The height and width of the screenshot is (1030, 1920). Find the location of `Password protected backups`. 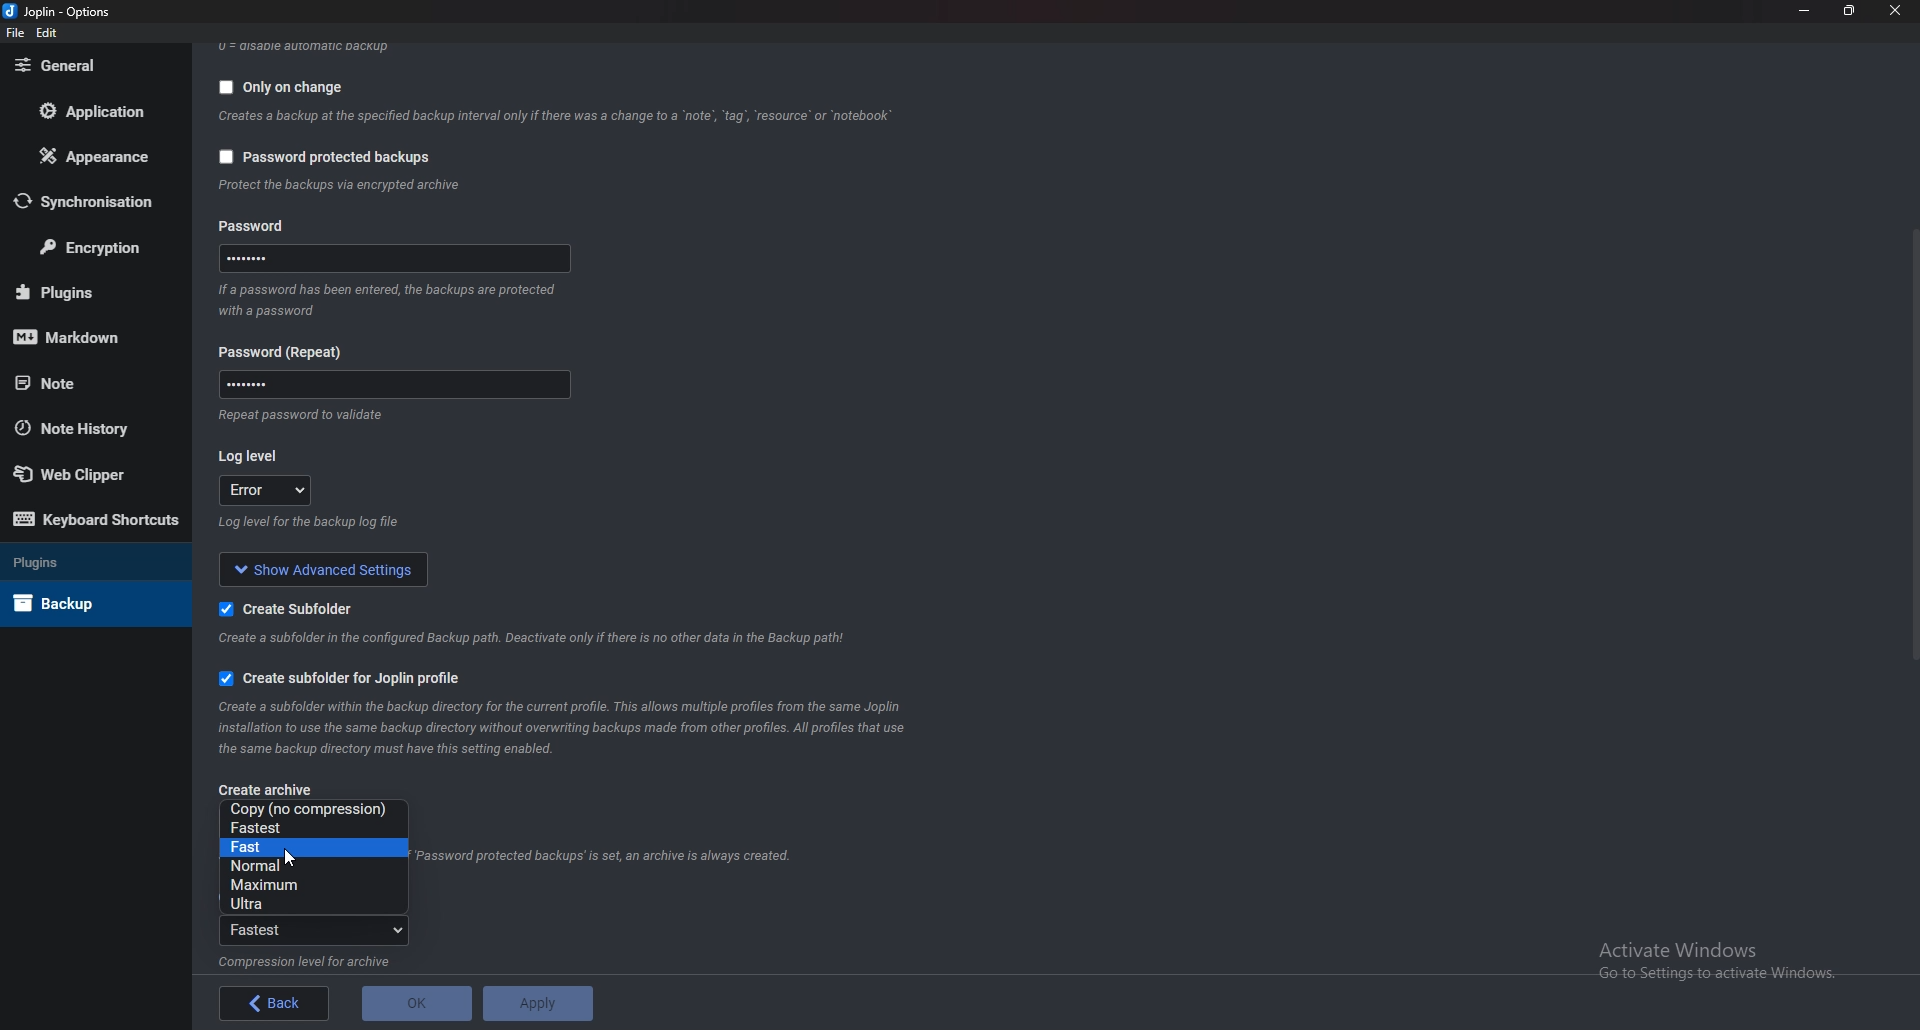

Password protected backups is located at coordinates (328, 159).